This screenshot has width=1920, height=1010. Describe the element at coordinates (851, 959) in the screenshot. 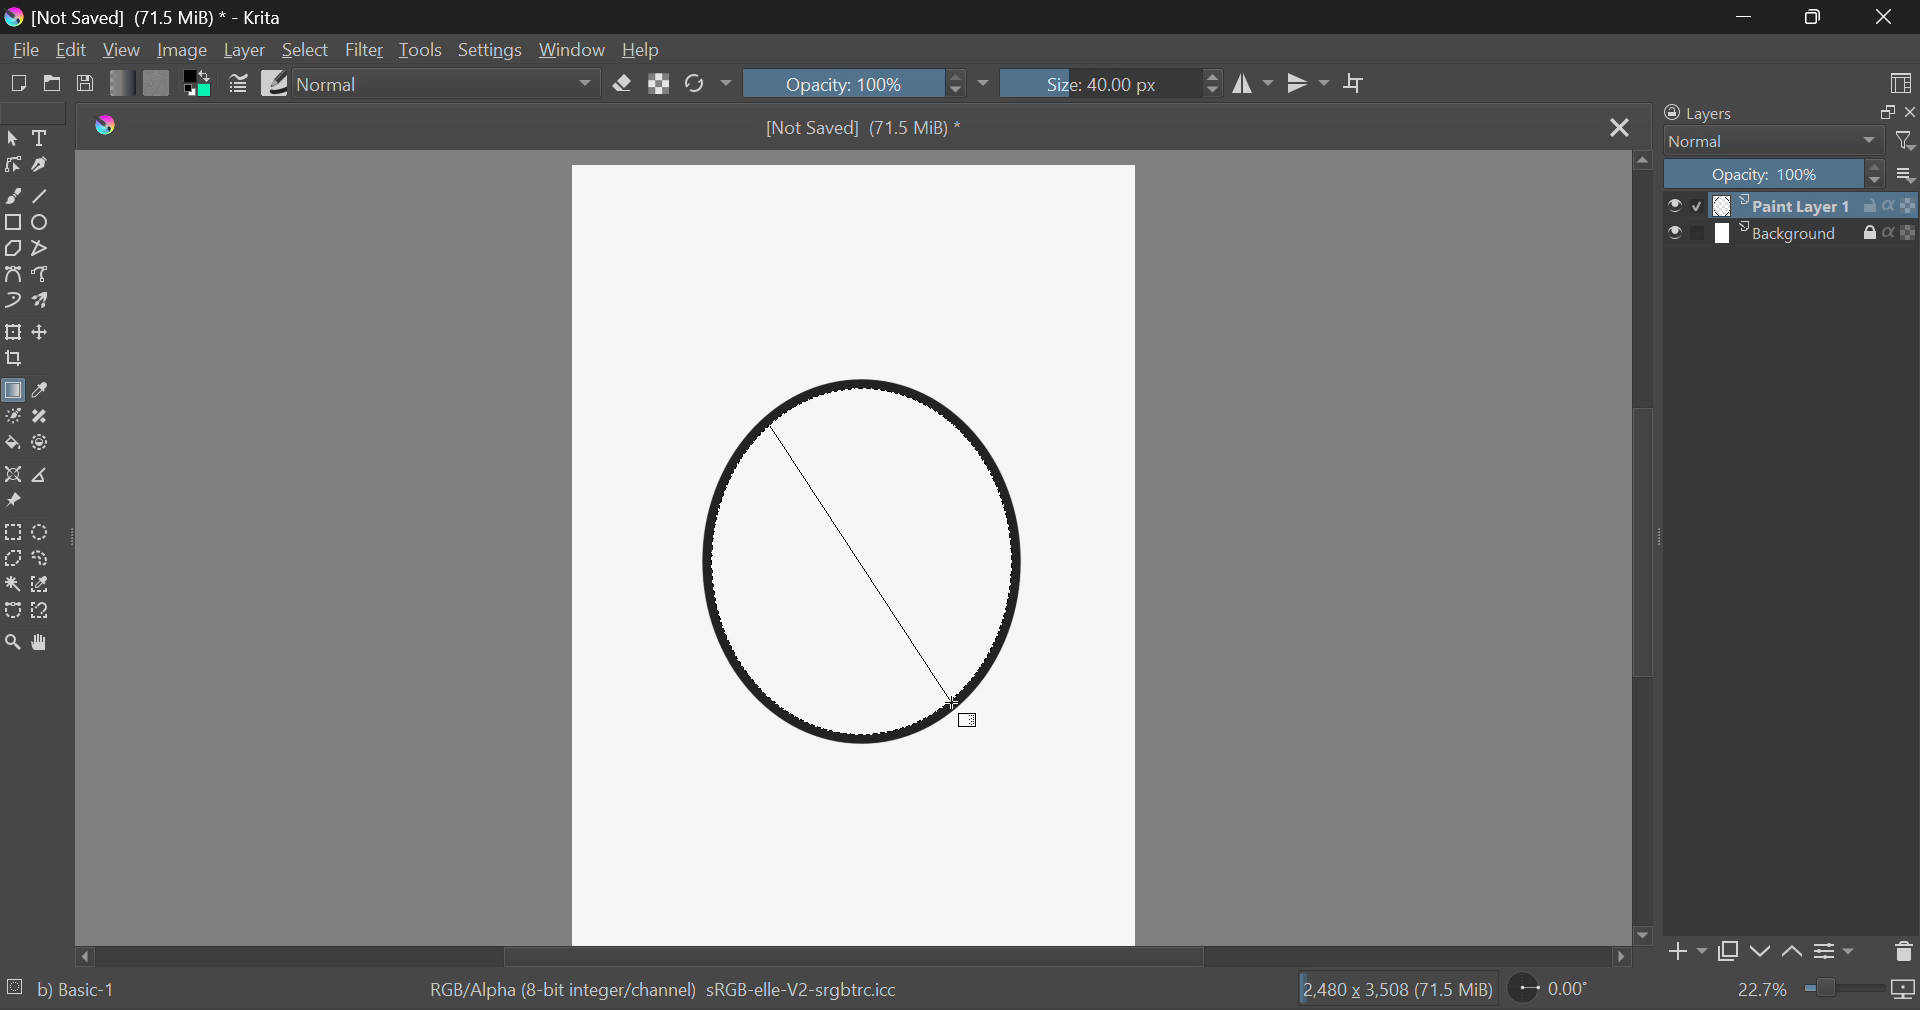

I see `Scroll Bar` at that location.